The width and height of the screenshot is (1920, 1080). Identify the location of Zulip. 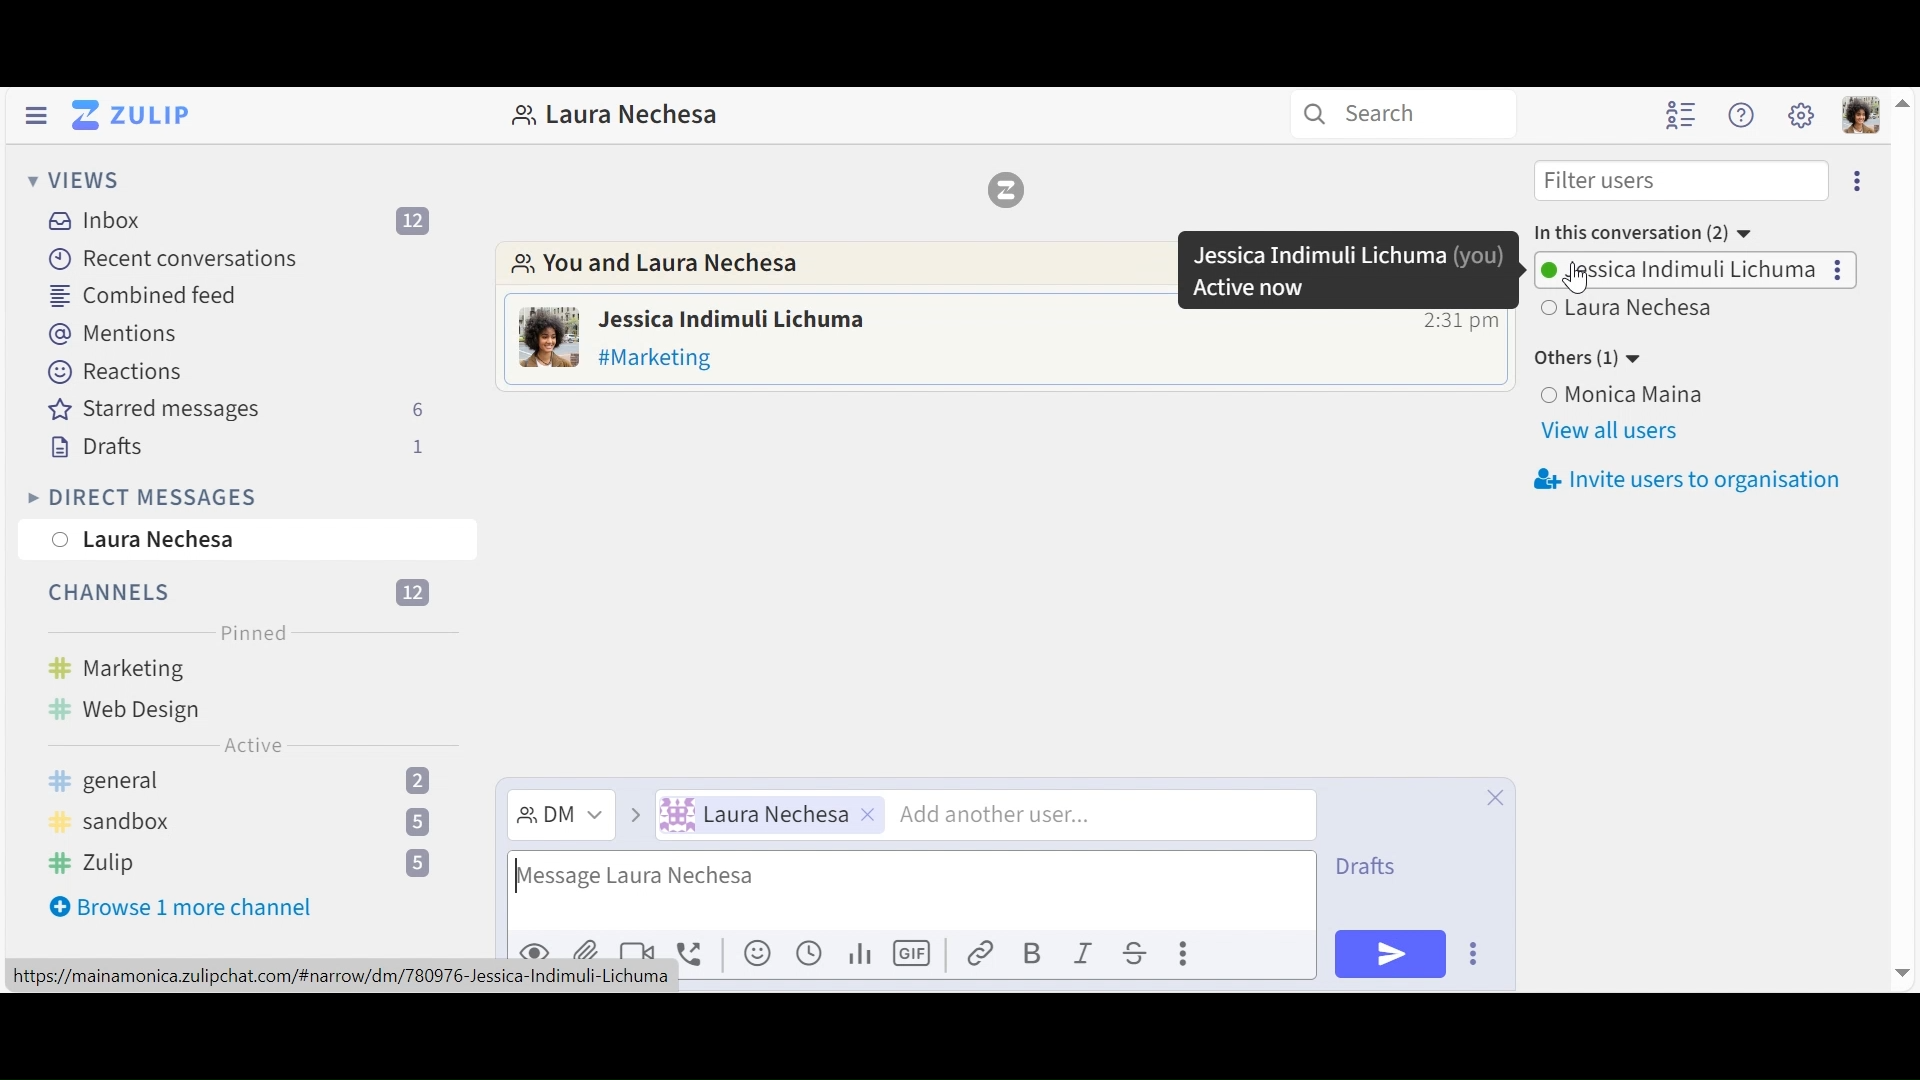
(240, 863).